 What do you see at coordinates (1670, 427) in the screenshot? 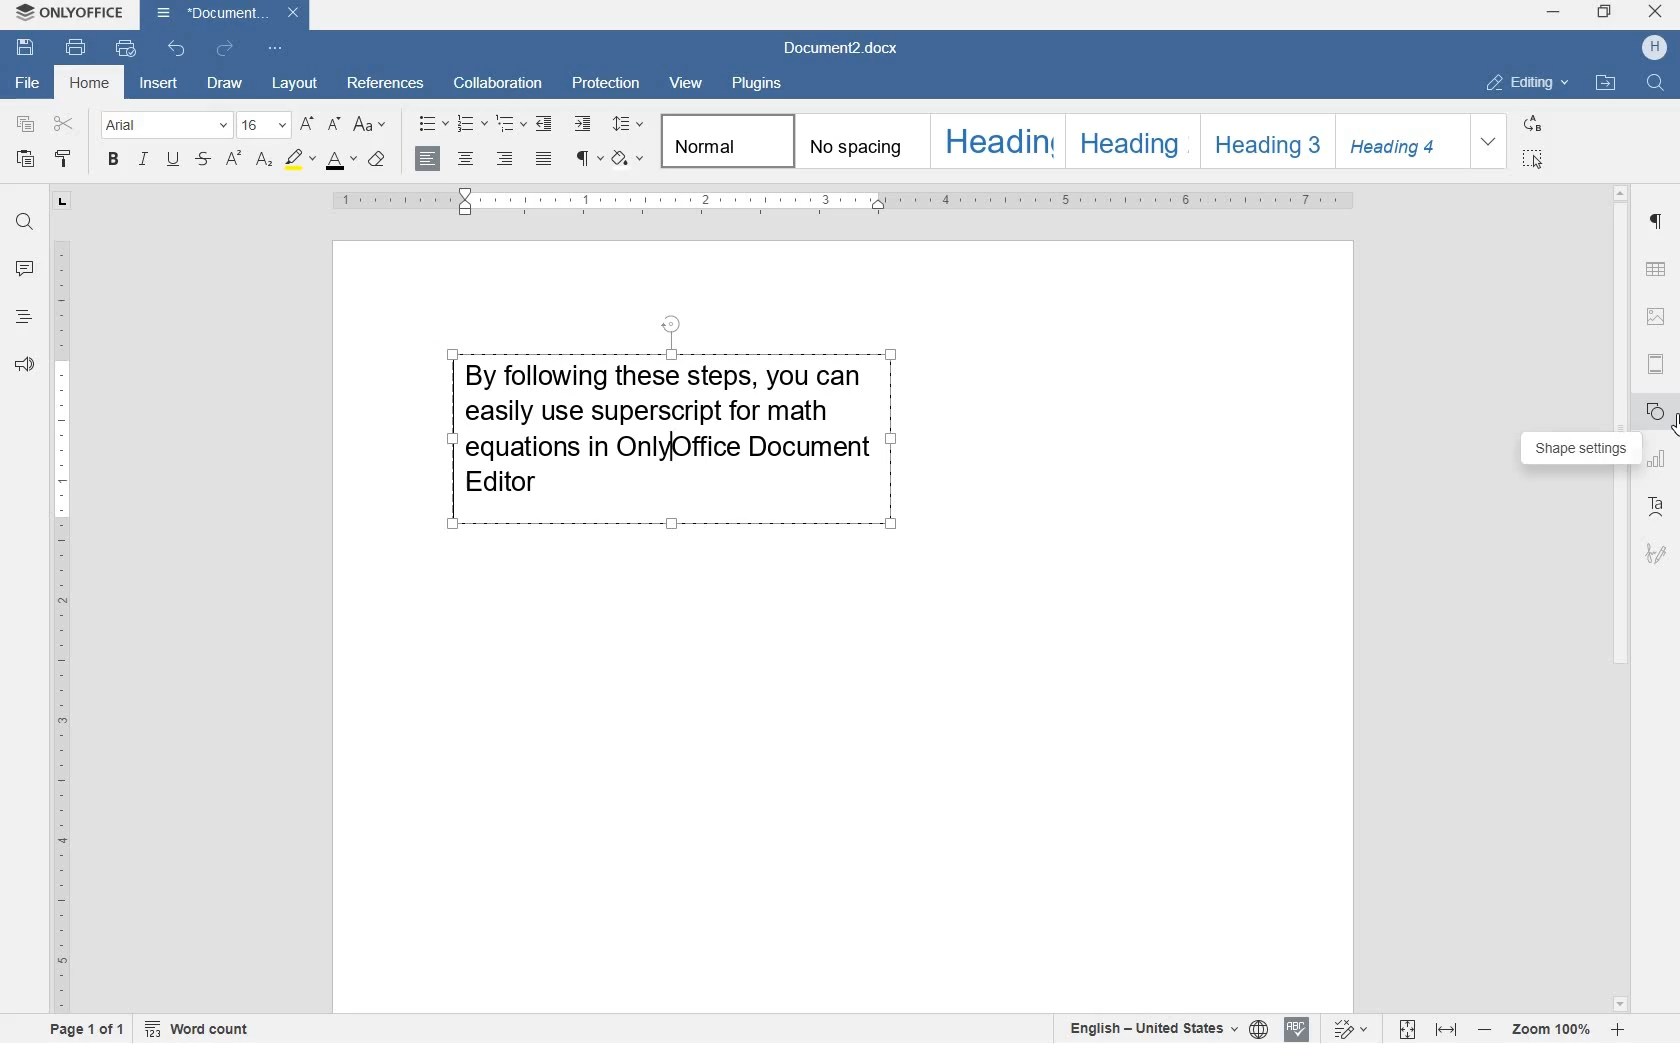
I see `cursor` at bounding box center [1670, 427].